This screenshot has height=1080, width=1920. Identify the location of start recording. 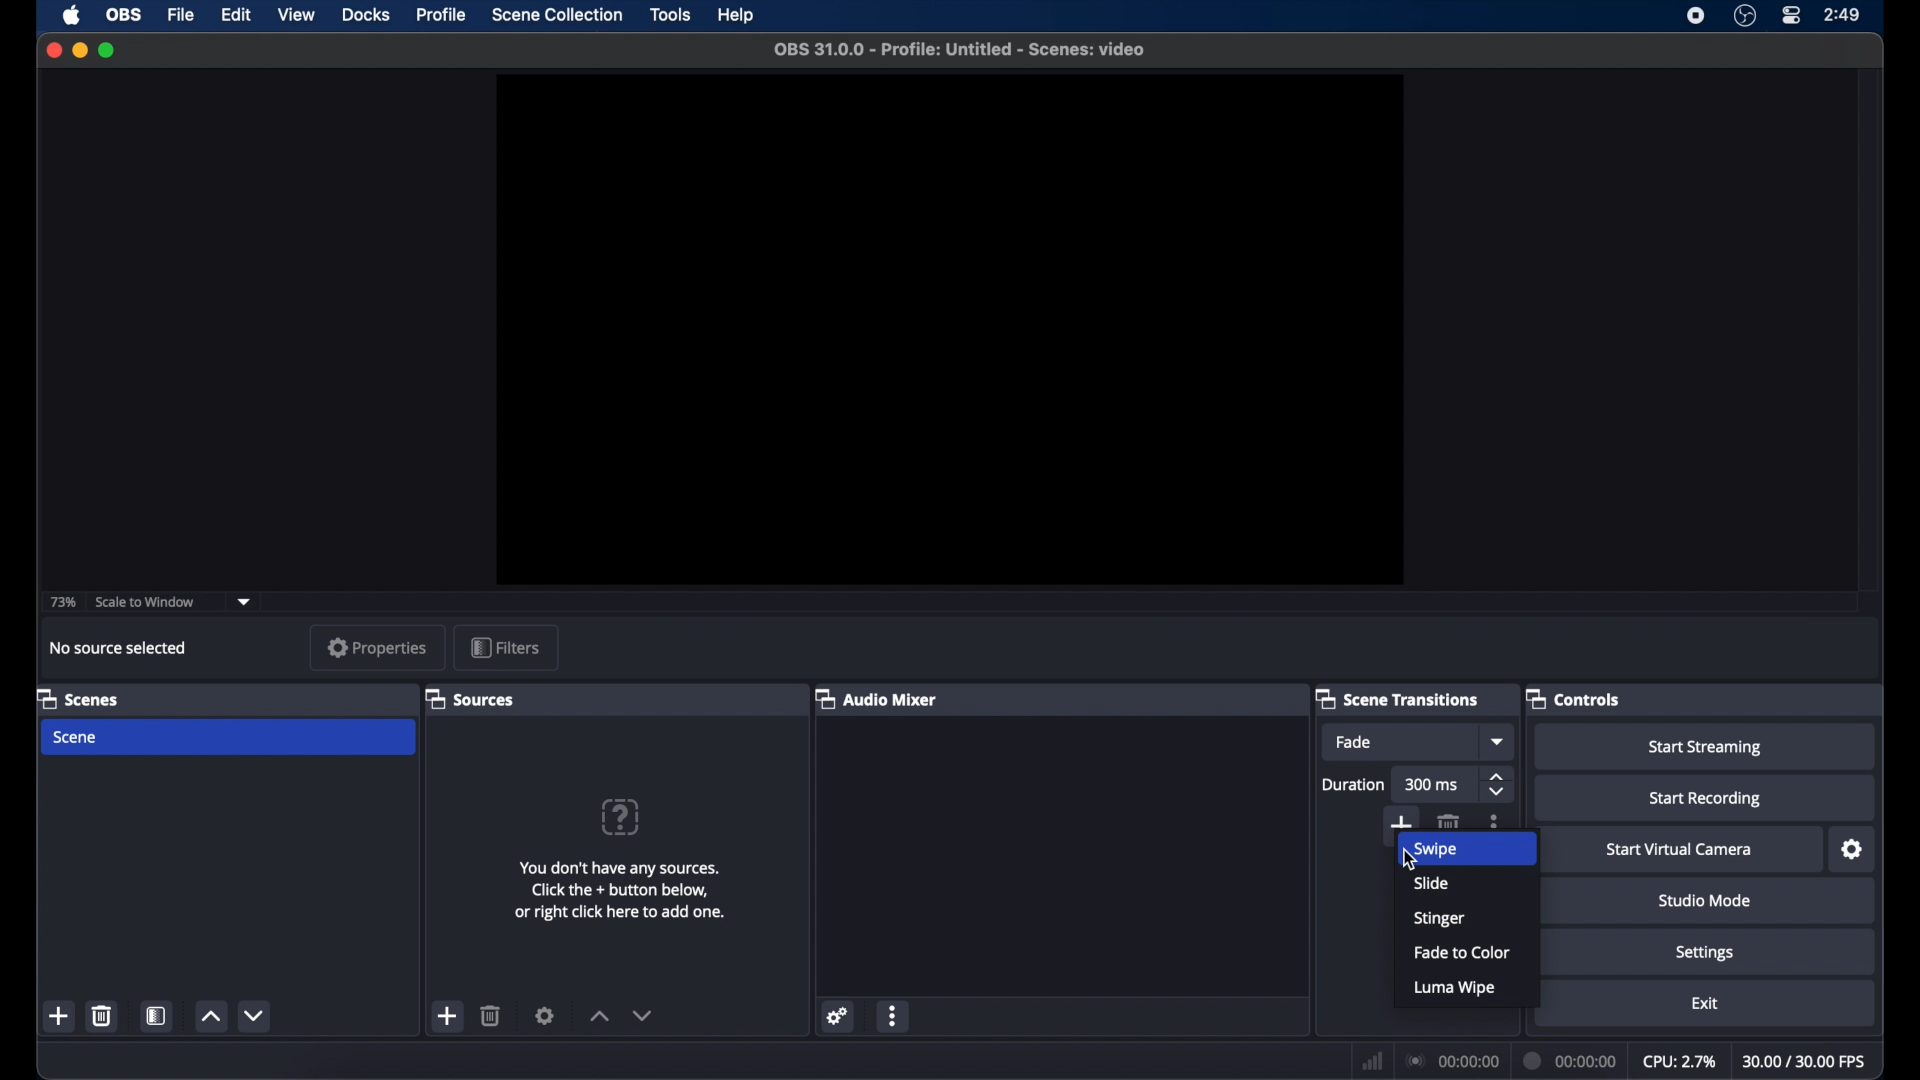
(1705, 799).